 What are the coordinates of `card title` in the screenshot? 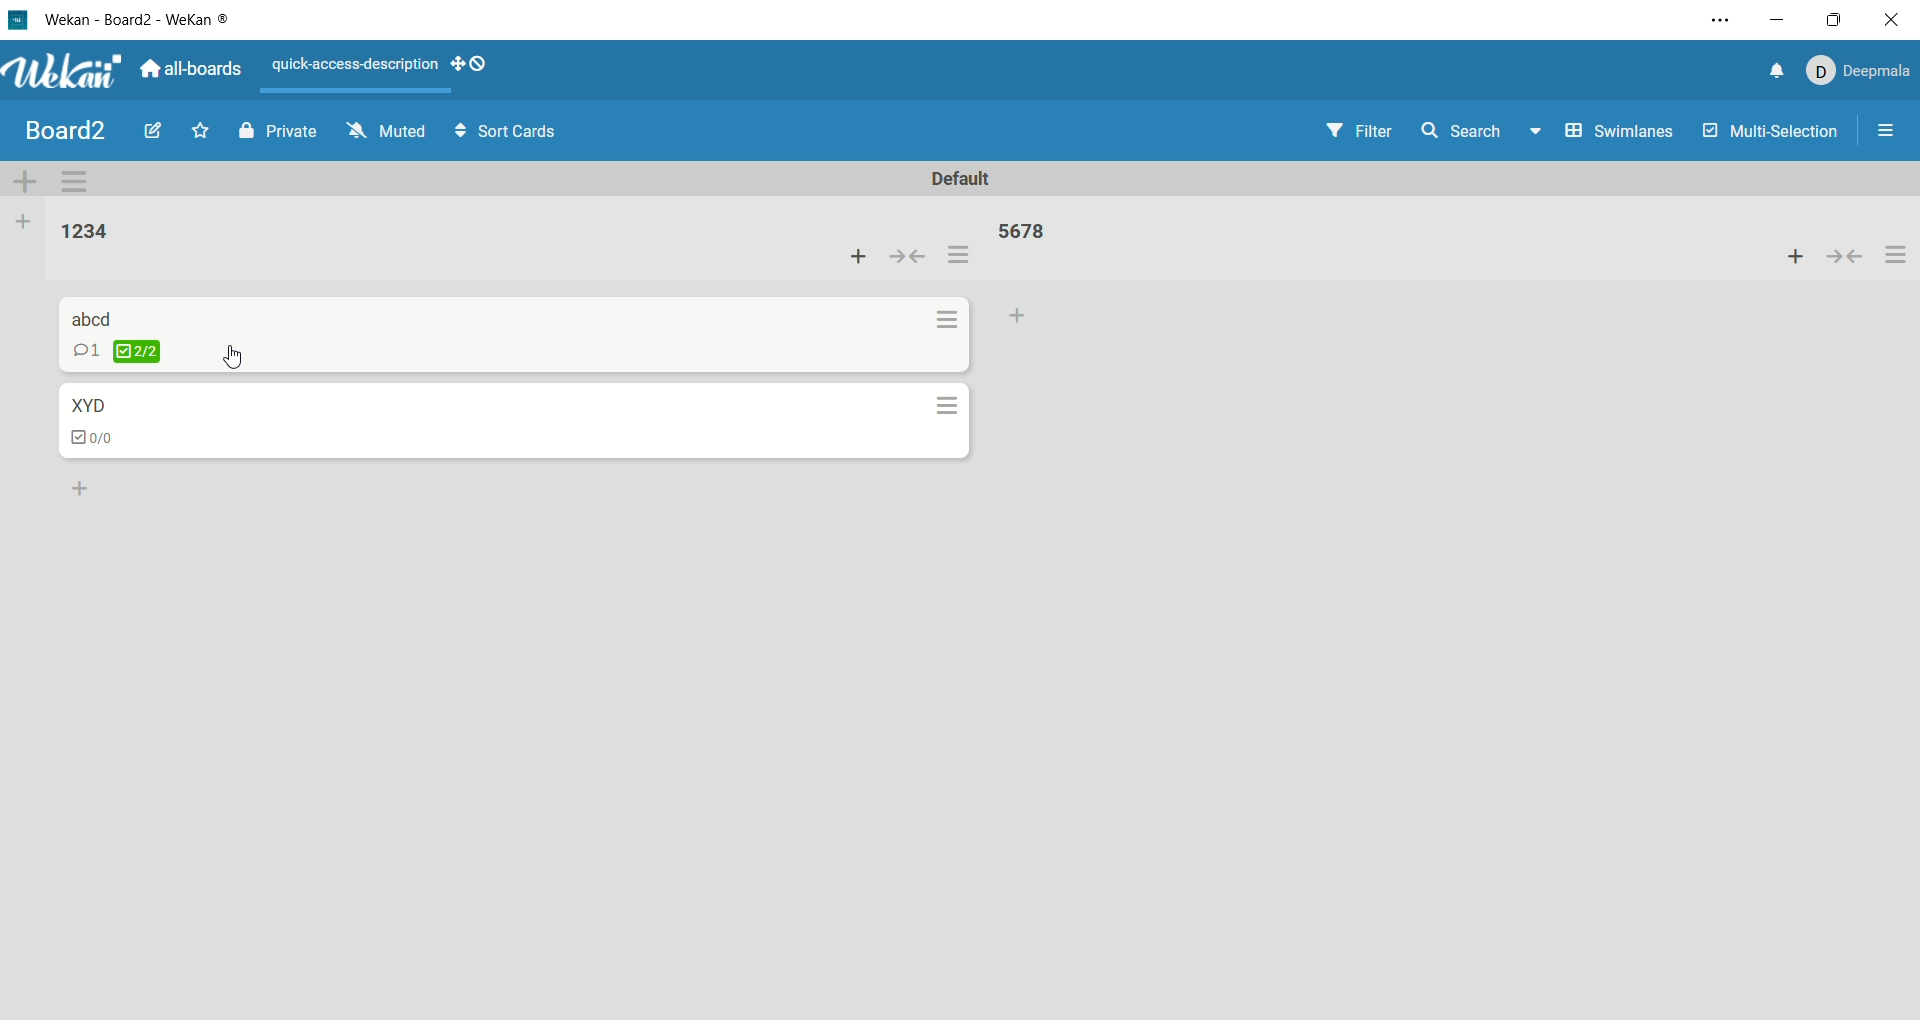 It's located at (86, 406).